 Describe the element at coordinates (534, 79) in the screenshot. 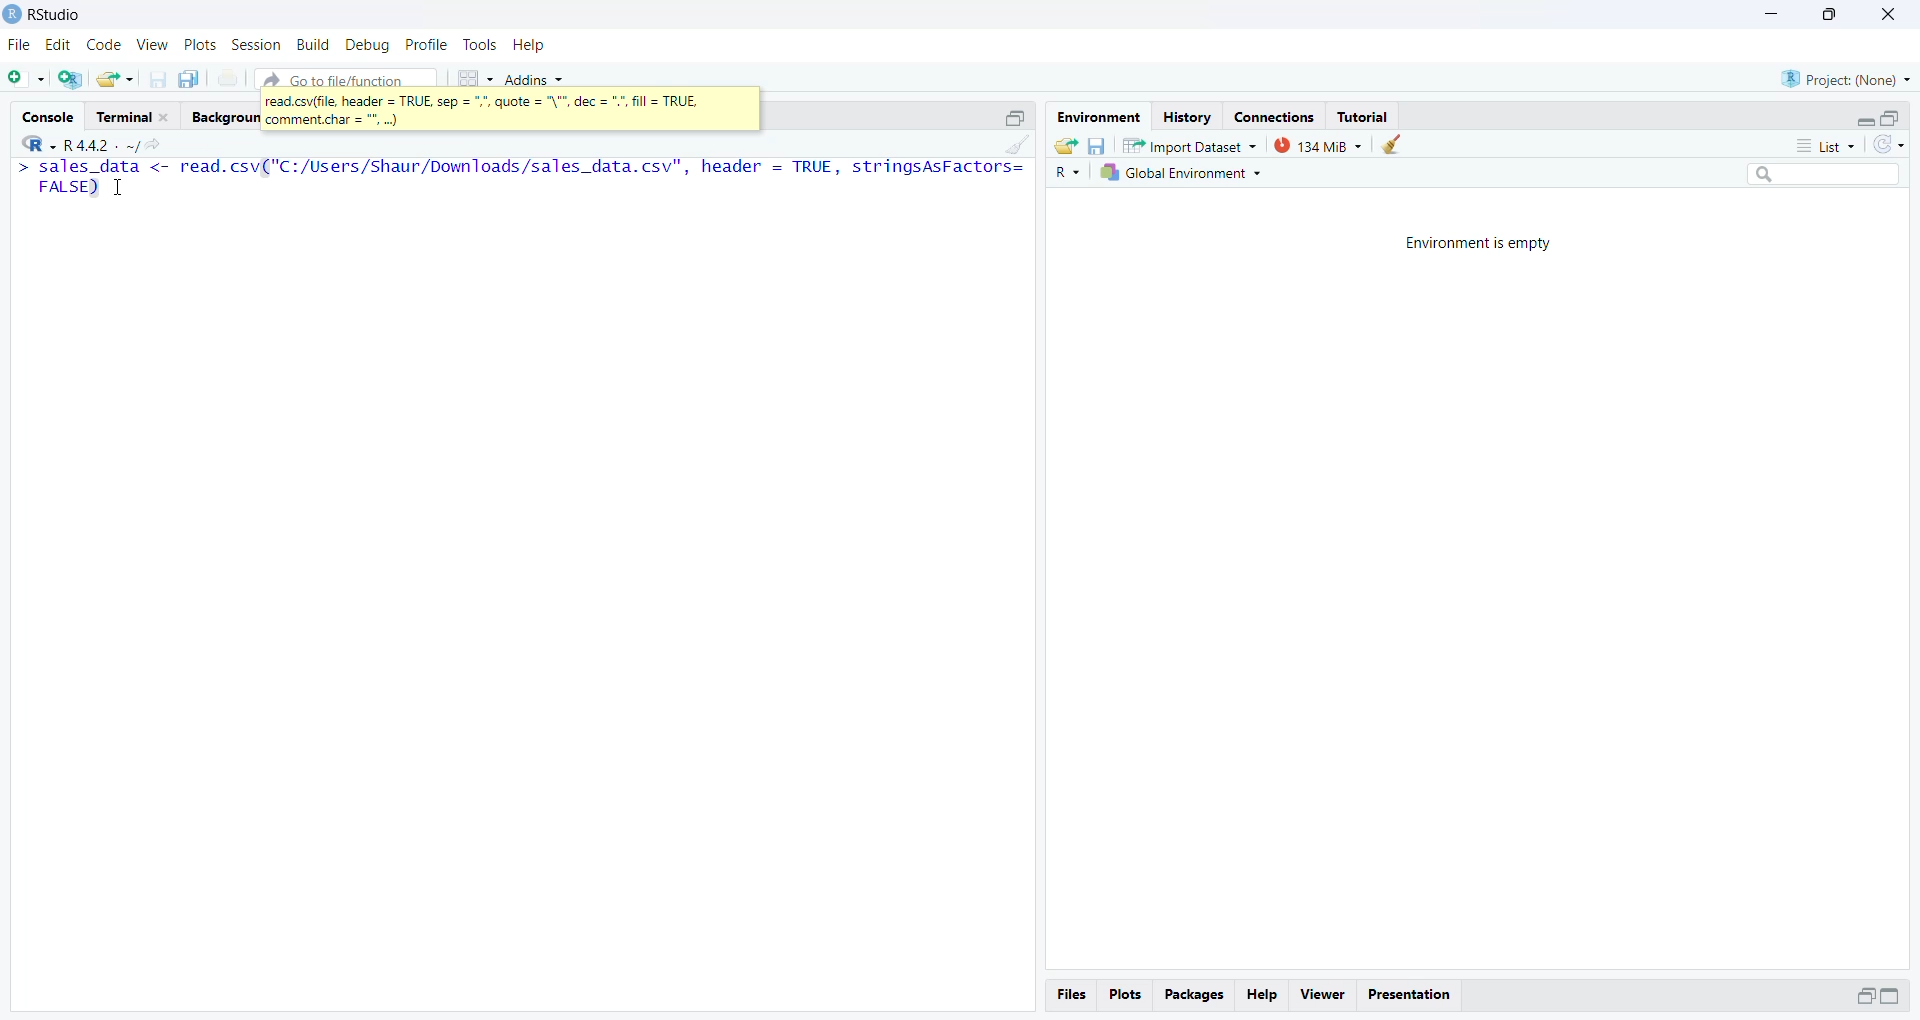

I see `Addins` at that location.